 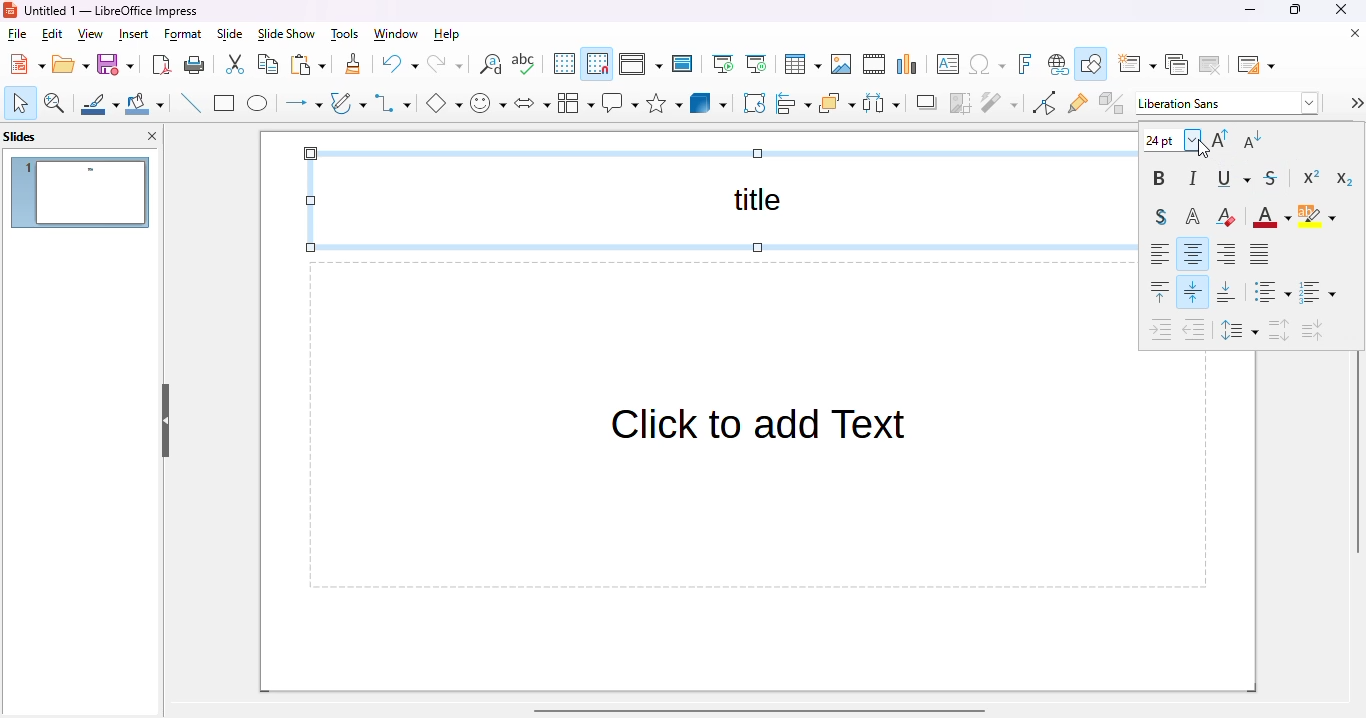 I want to click on italic, so click(x=1195, y=178).